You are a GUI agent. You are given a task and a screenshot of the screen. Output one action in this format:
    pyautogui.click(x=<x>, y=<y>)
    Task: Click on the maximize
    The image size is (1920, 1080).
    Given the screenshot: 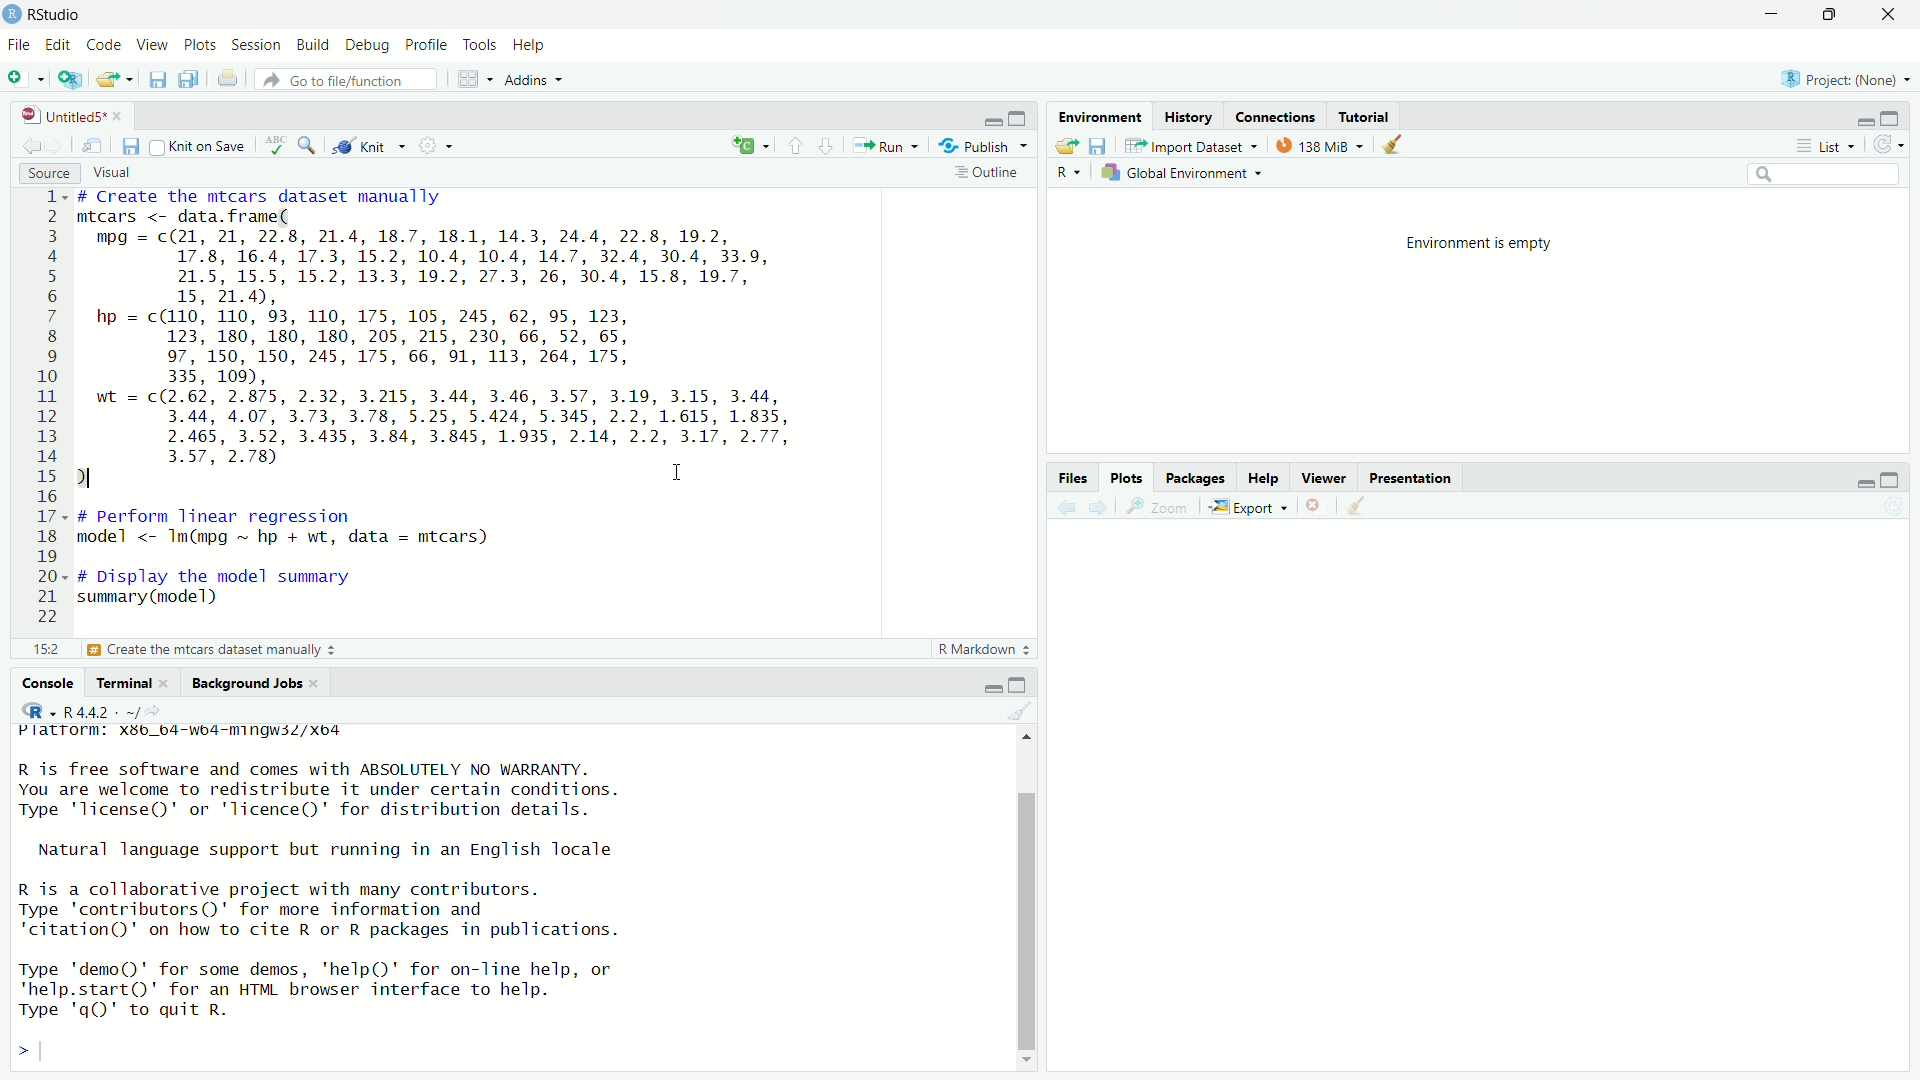 What is the action you would take?
    pyautogui.click(x=1829, y=14)
    